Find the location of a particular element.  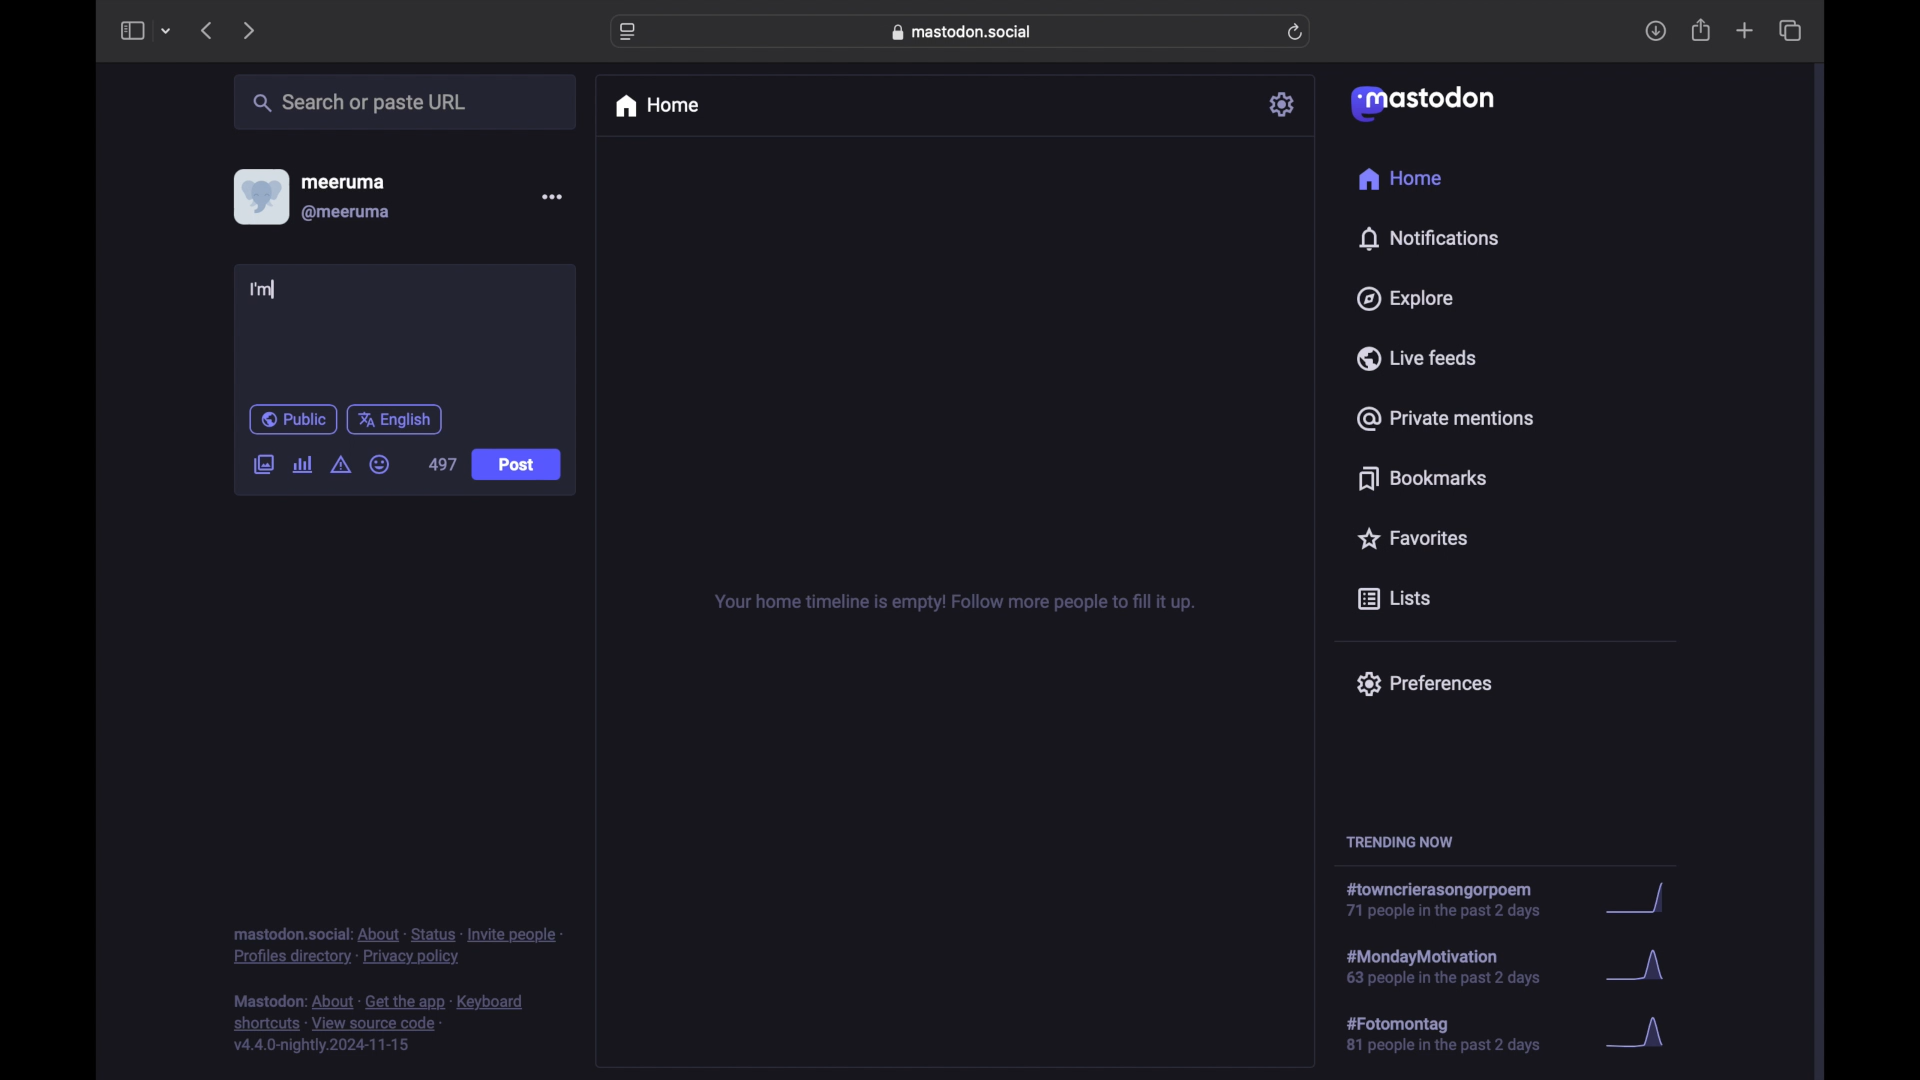

english is located at coordinates (395, 420).